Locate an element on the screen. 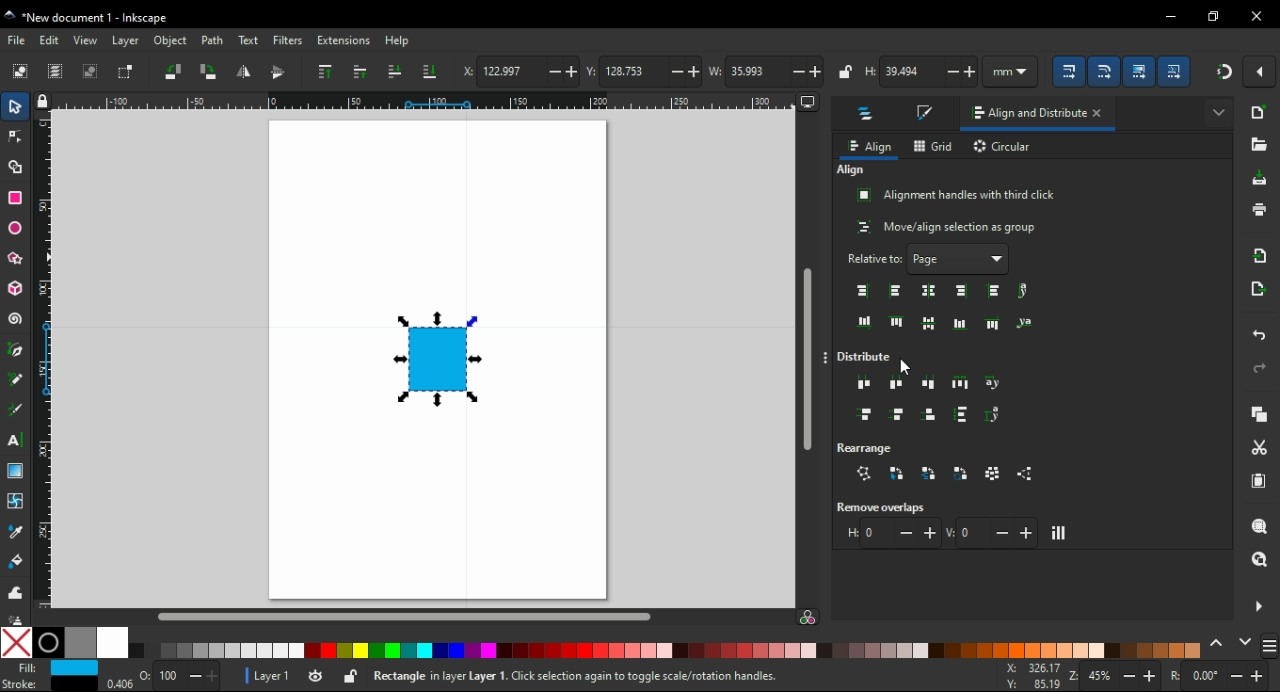 This screenshot has width=1280, height=692. zoom drawing is located at coordinates (1260, 559).